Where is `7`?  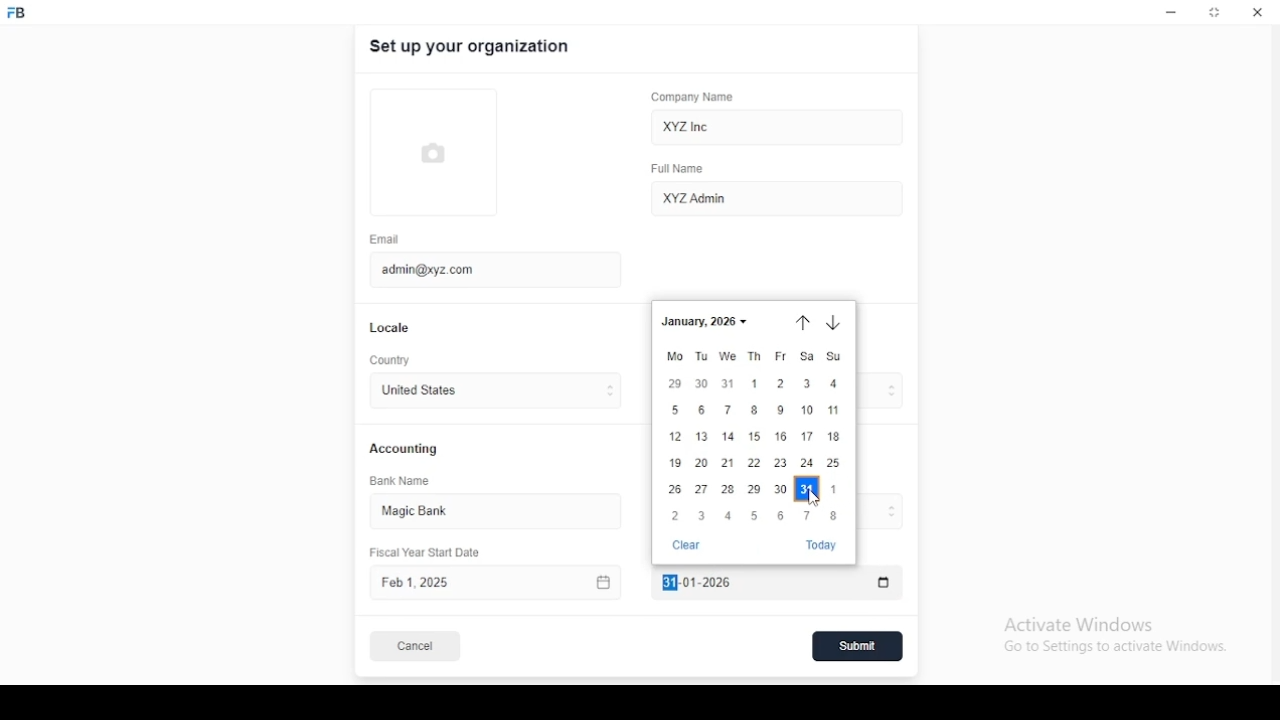 7 is located at coordinates (727, 410).